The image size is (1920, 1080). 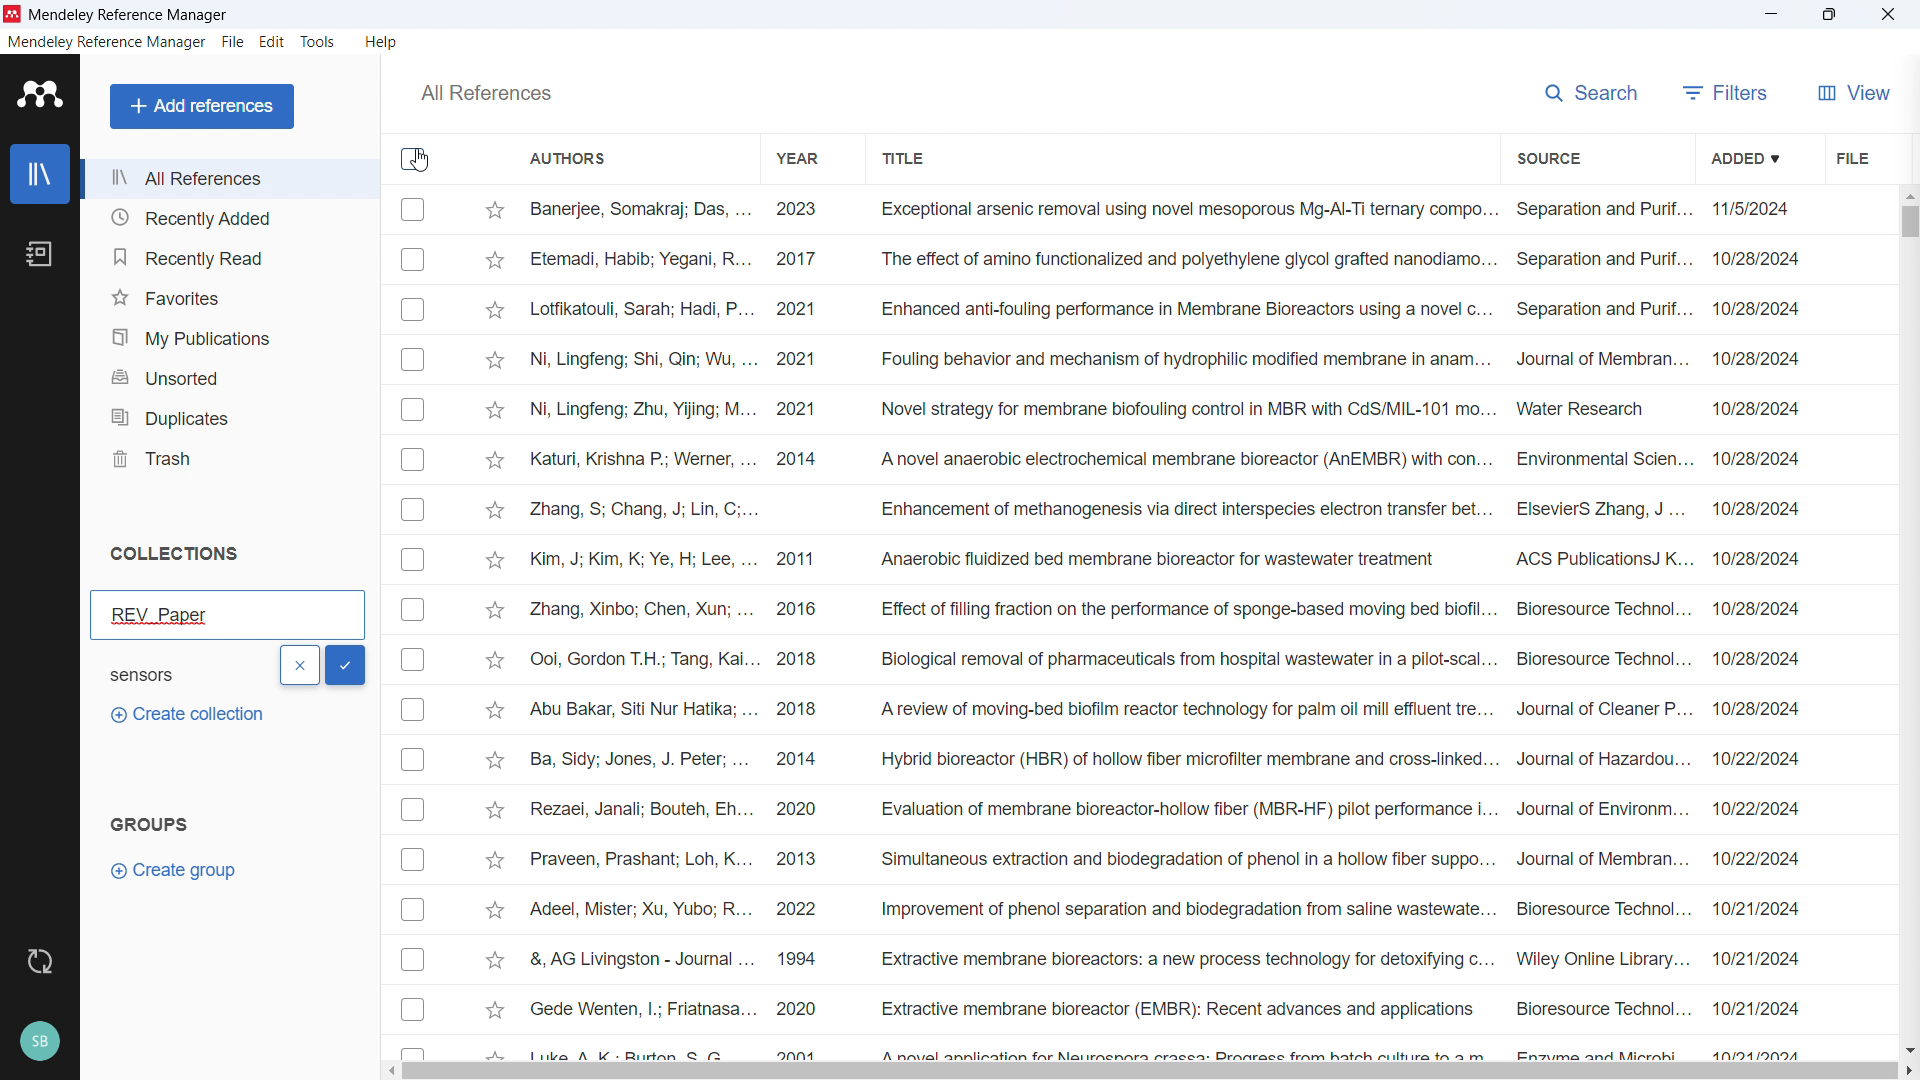 What do you see at coordinates (1165, 558) in the screenshot?
I see `Kim, J; Kim, K; Ye, H; Lee, ... 2011 Anaerobic fluidized bed membrane bioreactor for wastewater treatment ACS PublicationsJ K... 10/28/2024` at bounding box center [1165, 558].